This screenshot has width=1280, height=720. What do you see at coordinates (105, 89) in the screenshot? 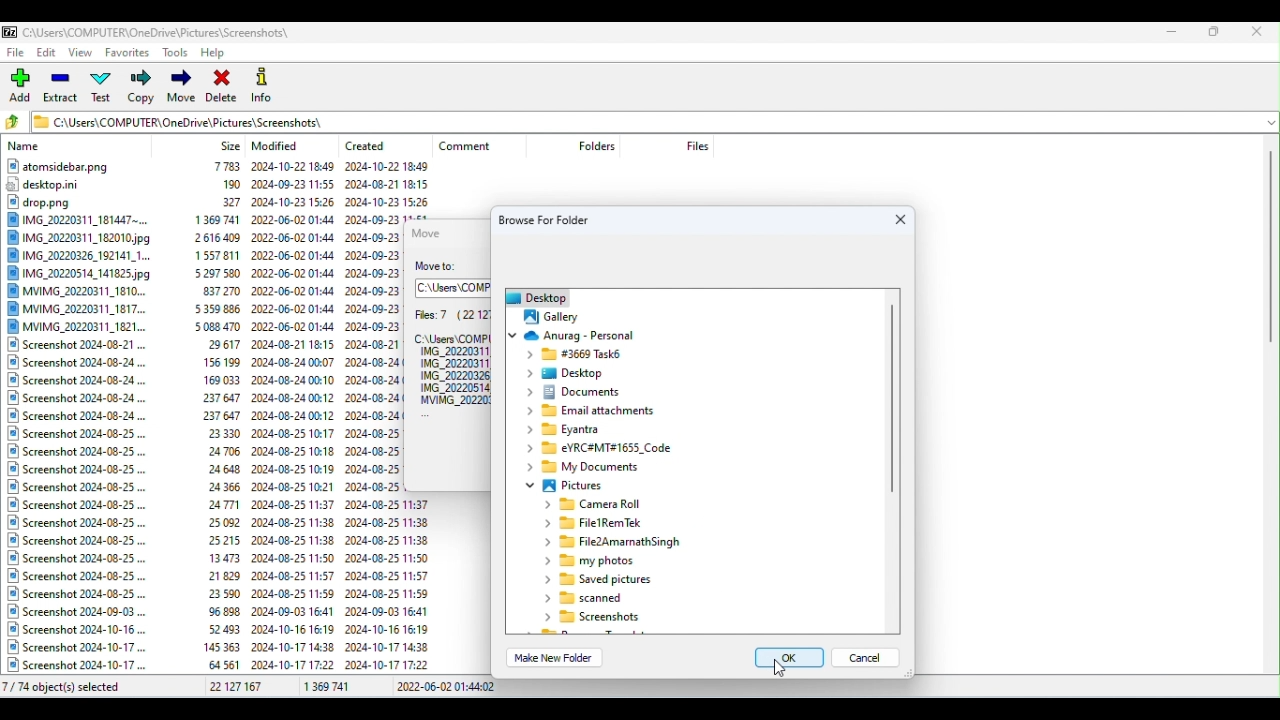
I see `Test` at bounding box center [105, 89].